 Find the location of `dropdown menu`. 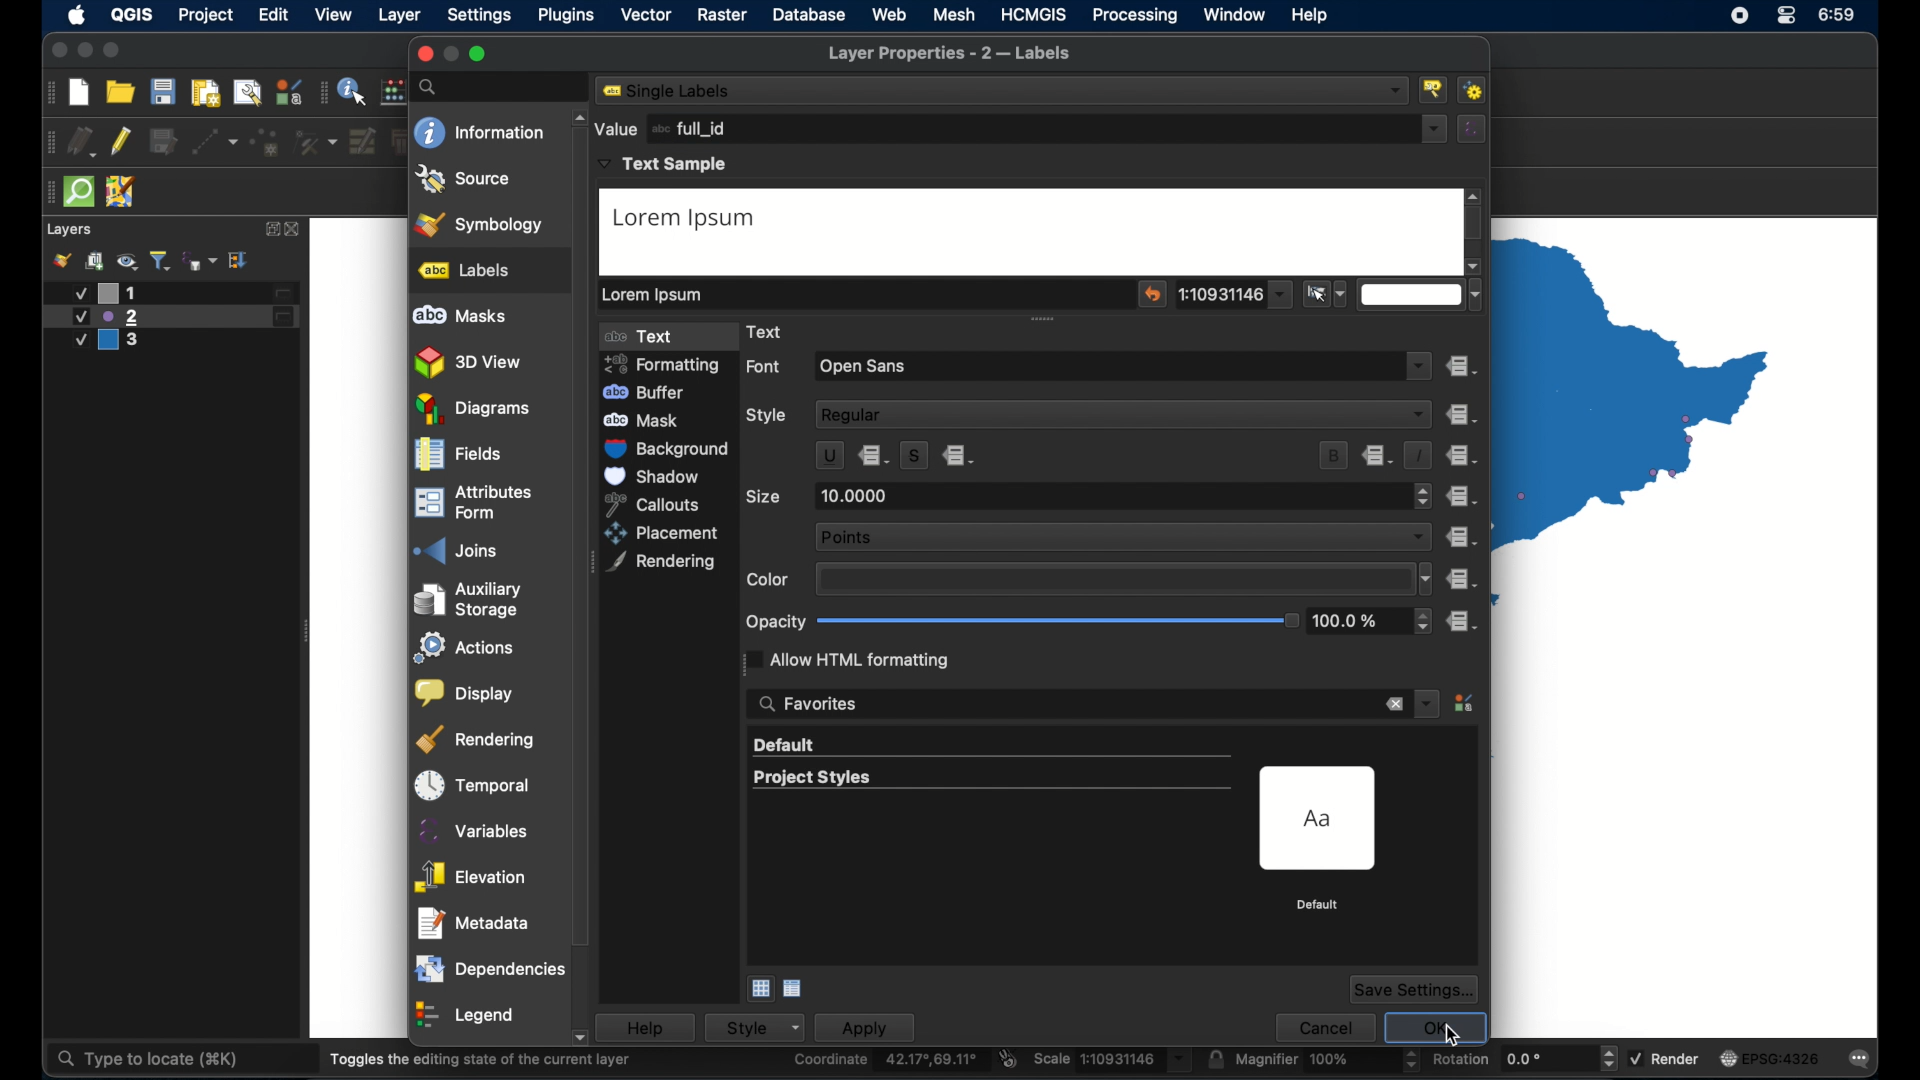

dropdown menu is located at coordinates (1422, 295).